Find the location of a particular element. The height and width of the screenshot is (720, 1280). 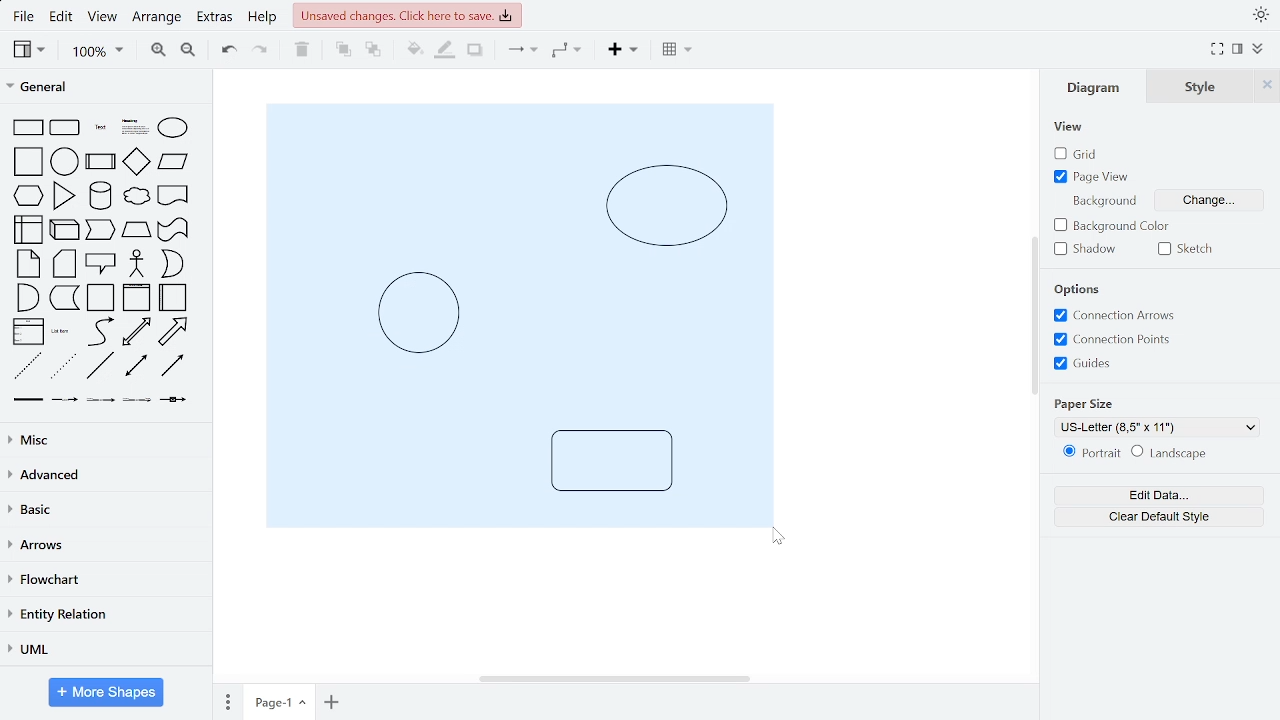

bidirectional connector is located at coordinates (138, 368).